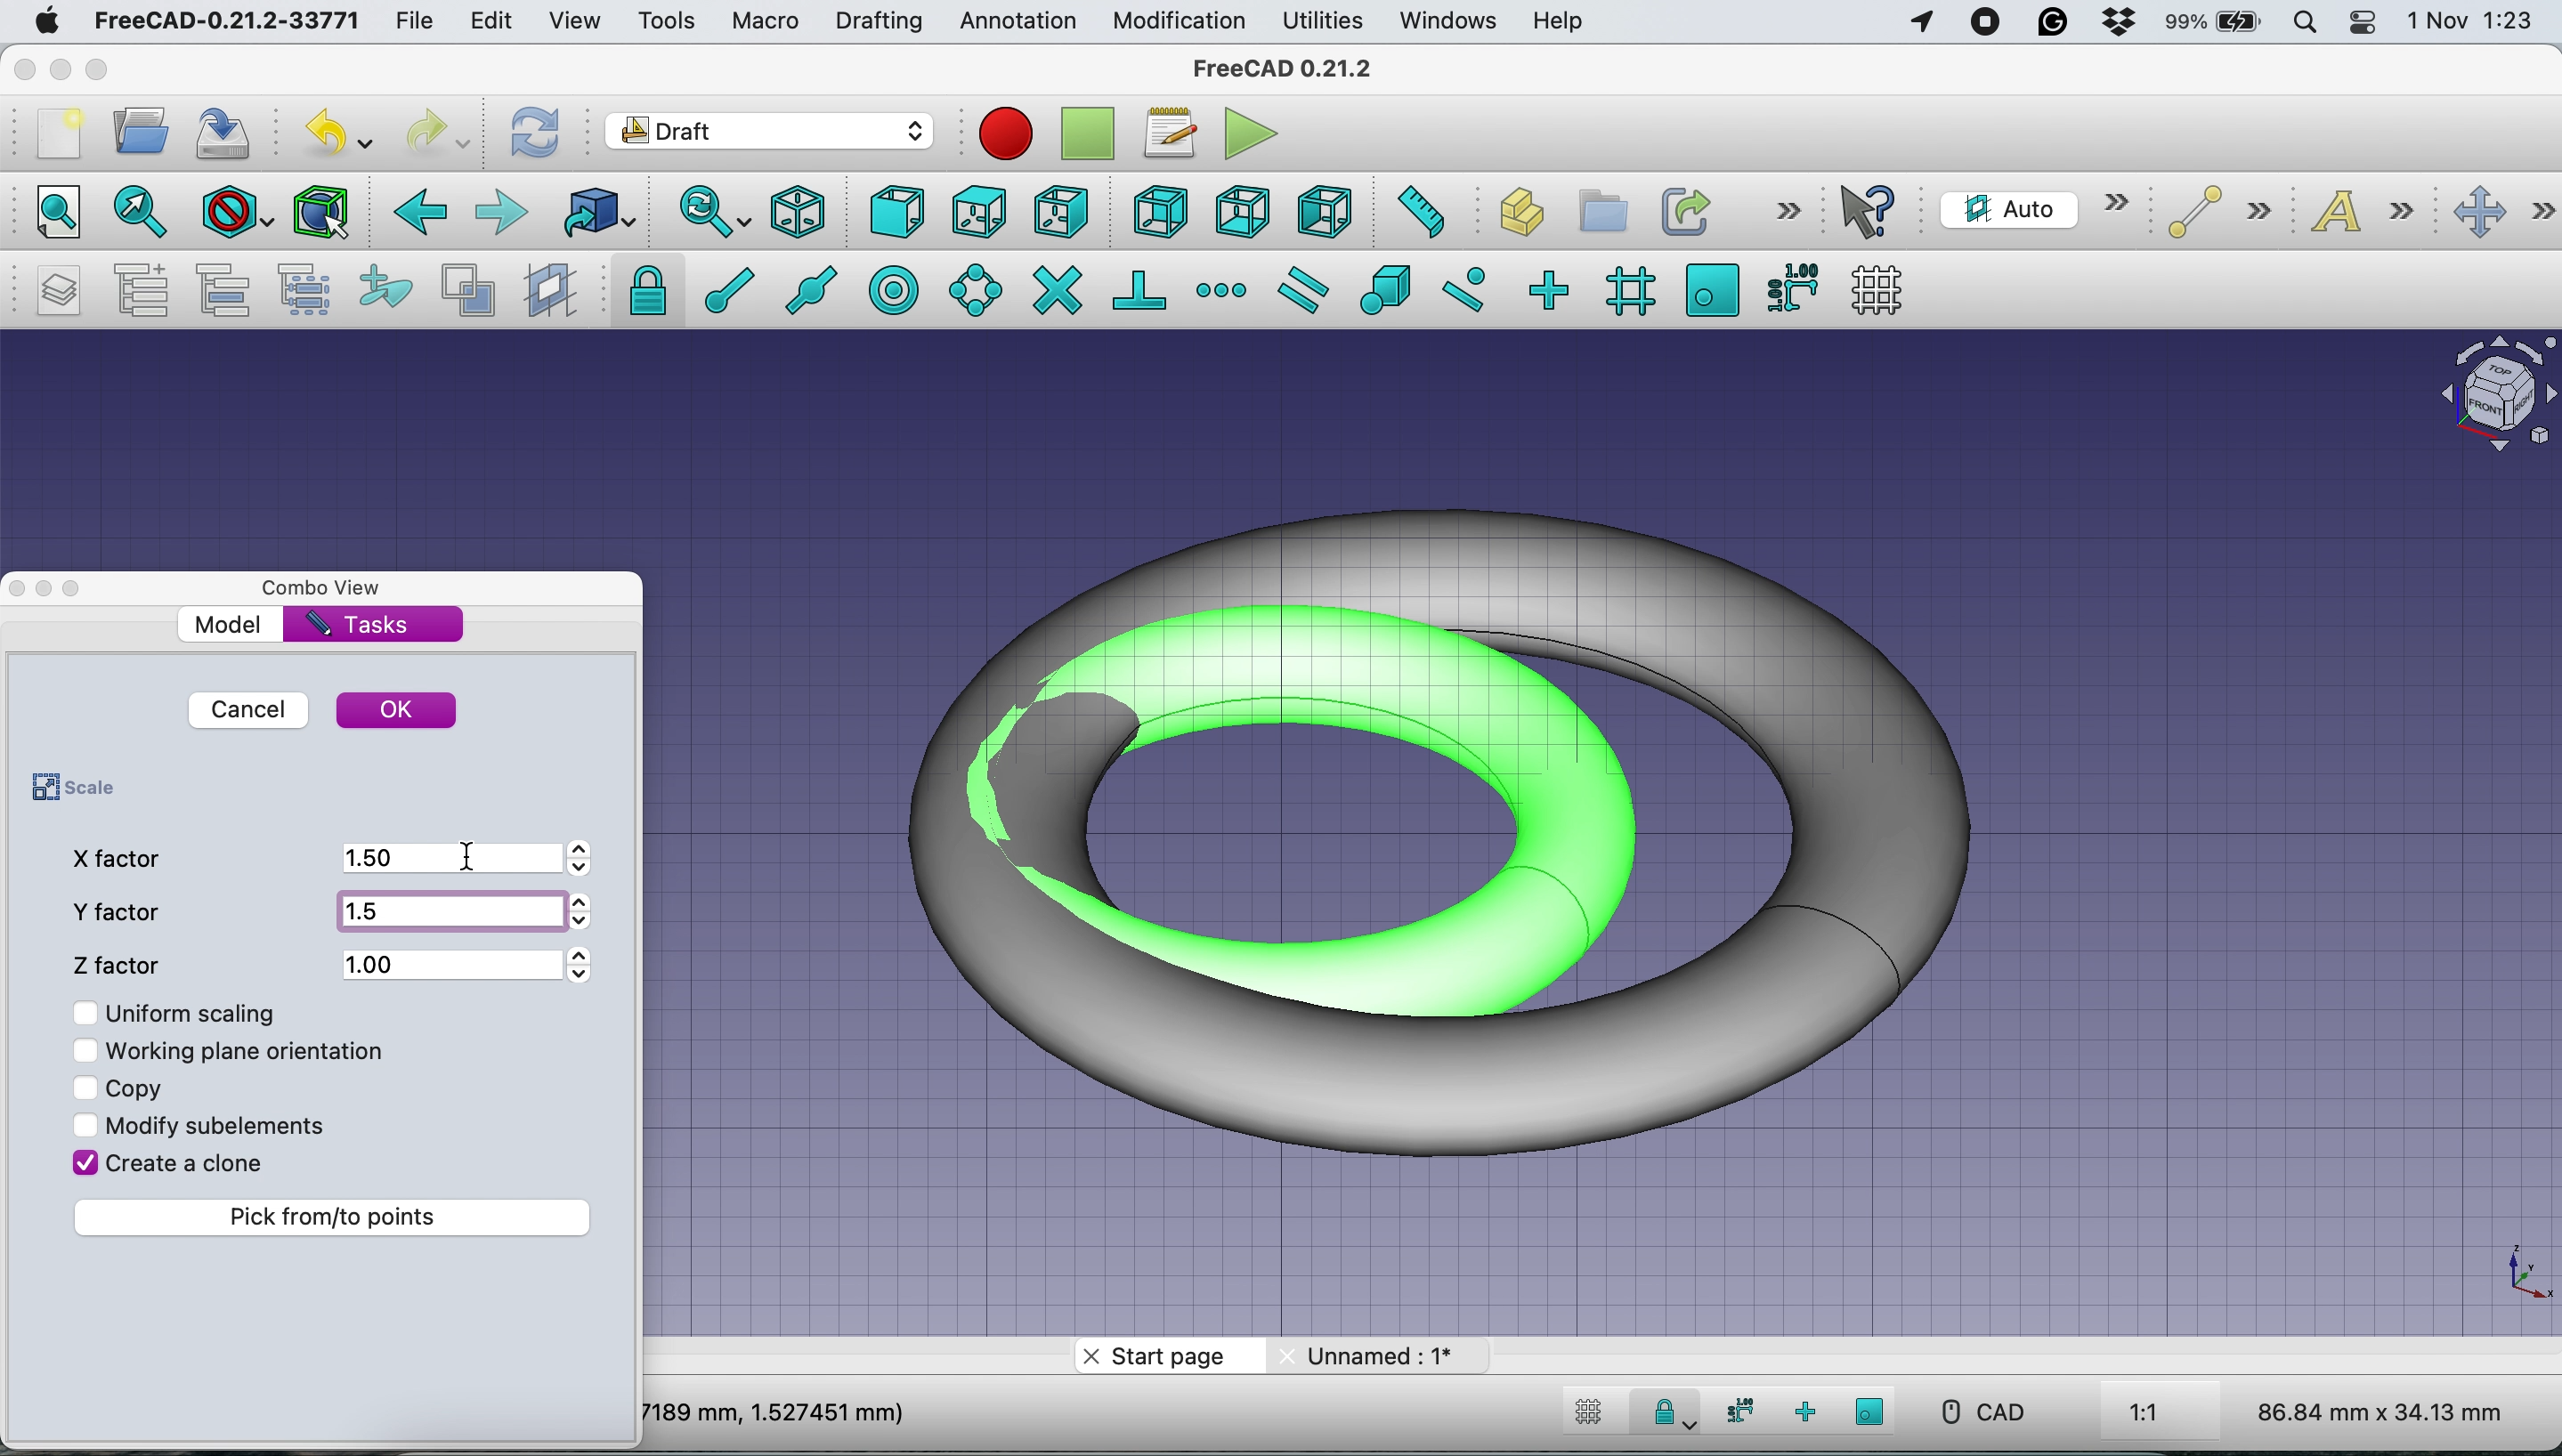 This screenshot has height=1456, width=2562. What do you see at coordinates (776, 1411) in the screenshot?
I see `7189 mm, 1.527451 mm)` at bounding box center [776, 1411].